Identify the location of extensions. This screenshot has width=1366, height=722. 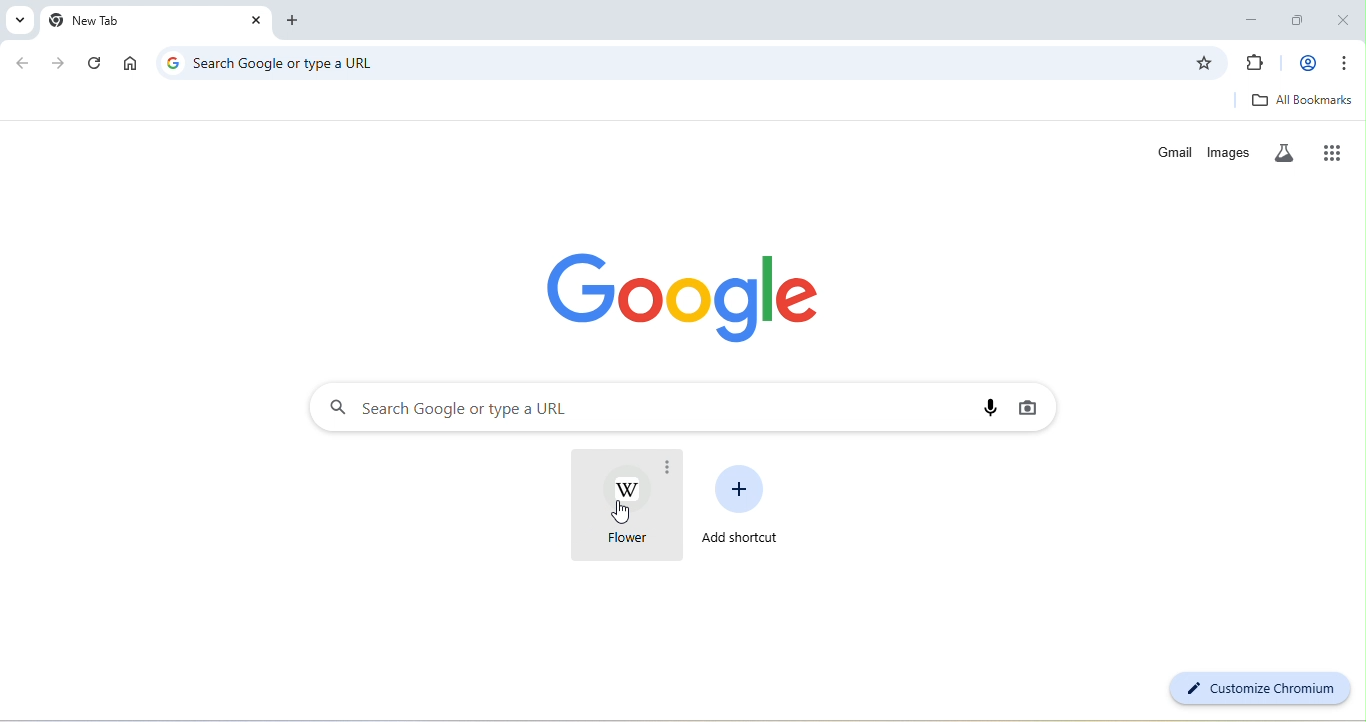
(1255, 64).